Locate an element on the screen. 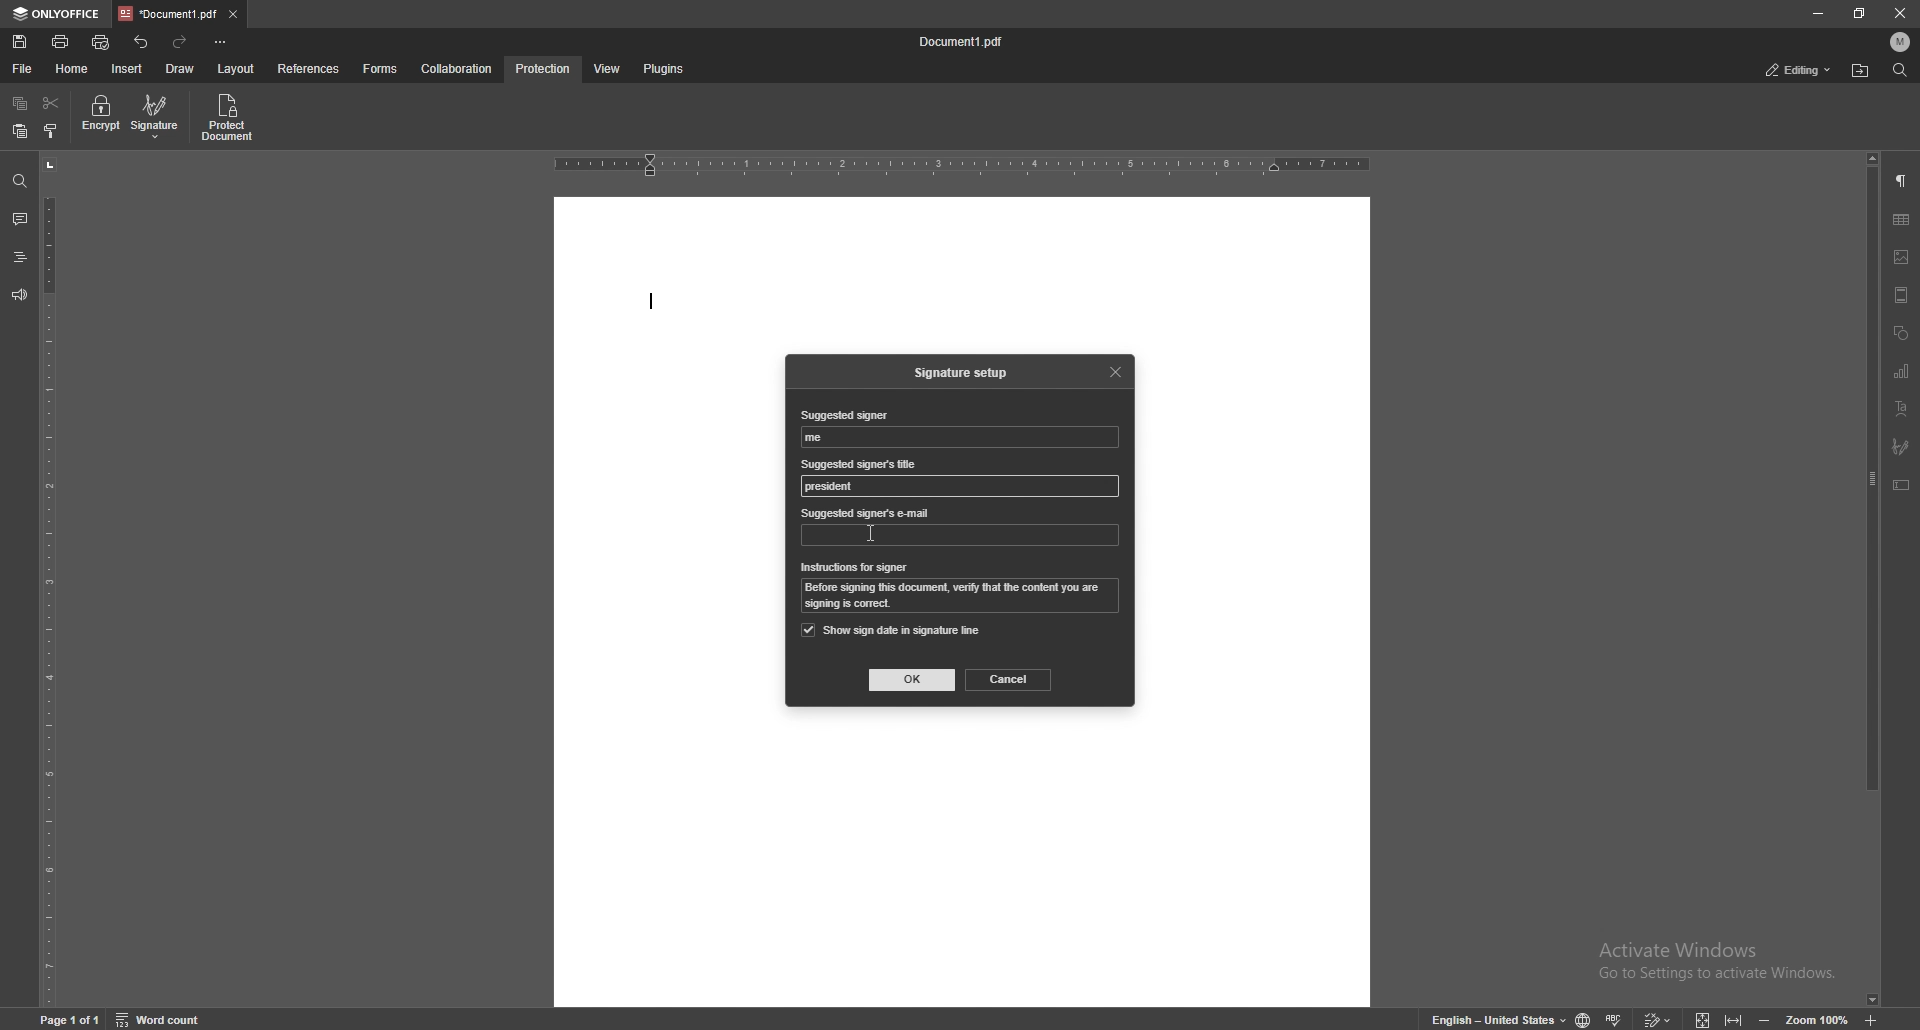  heading is located at coordinates (19, 259).